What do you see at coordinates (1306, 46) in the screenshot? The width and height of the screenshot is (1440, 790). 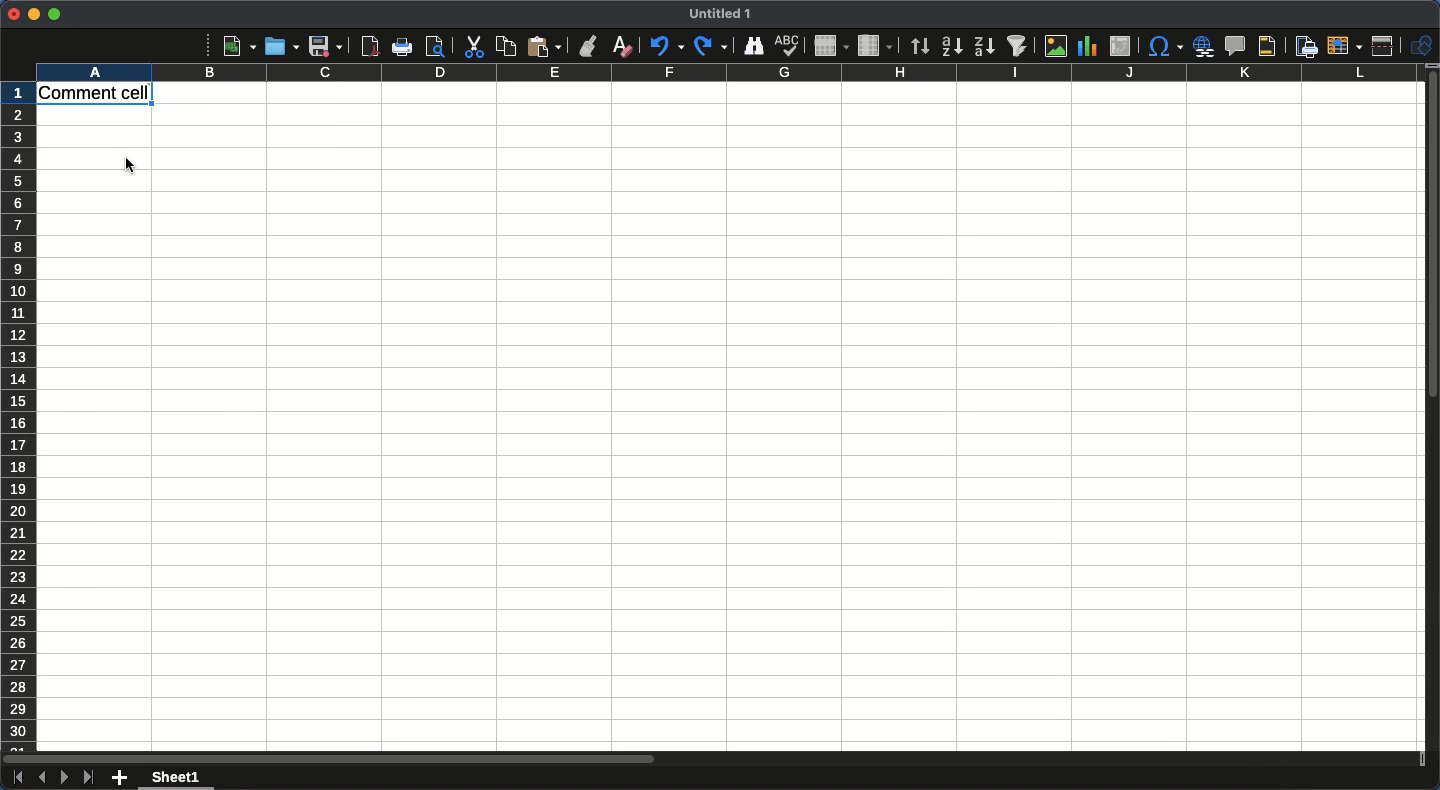 I see `Define print area` at bounding box center [1306, 46].